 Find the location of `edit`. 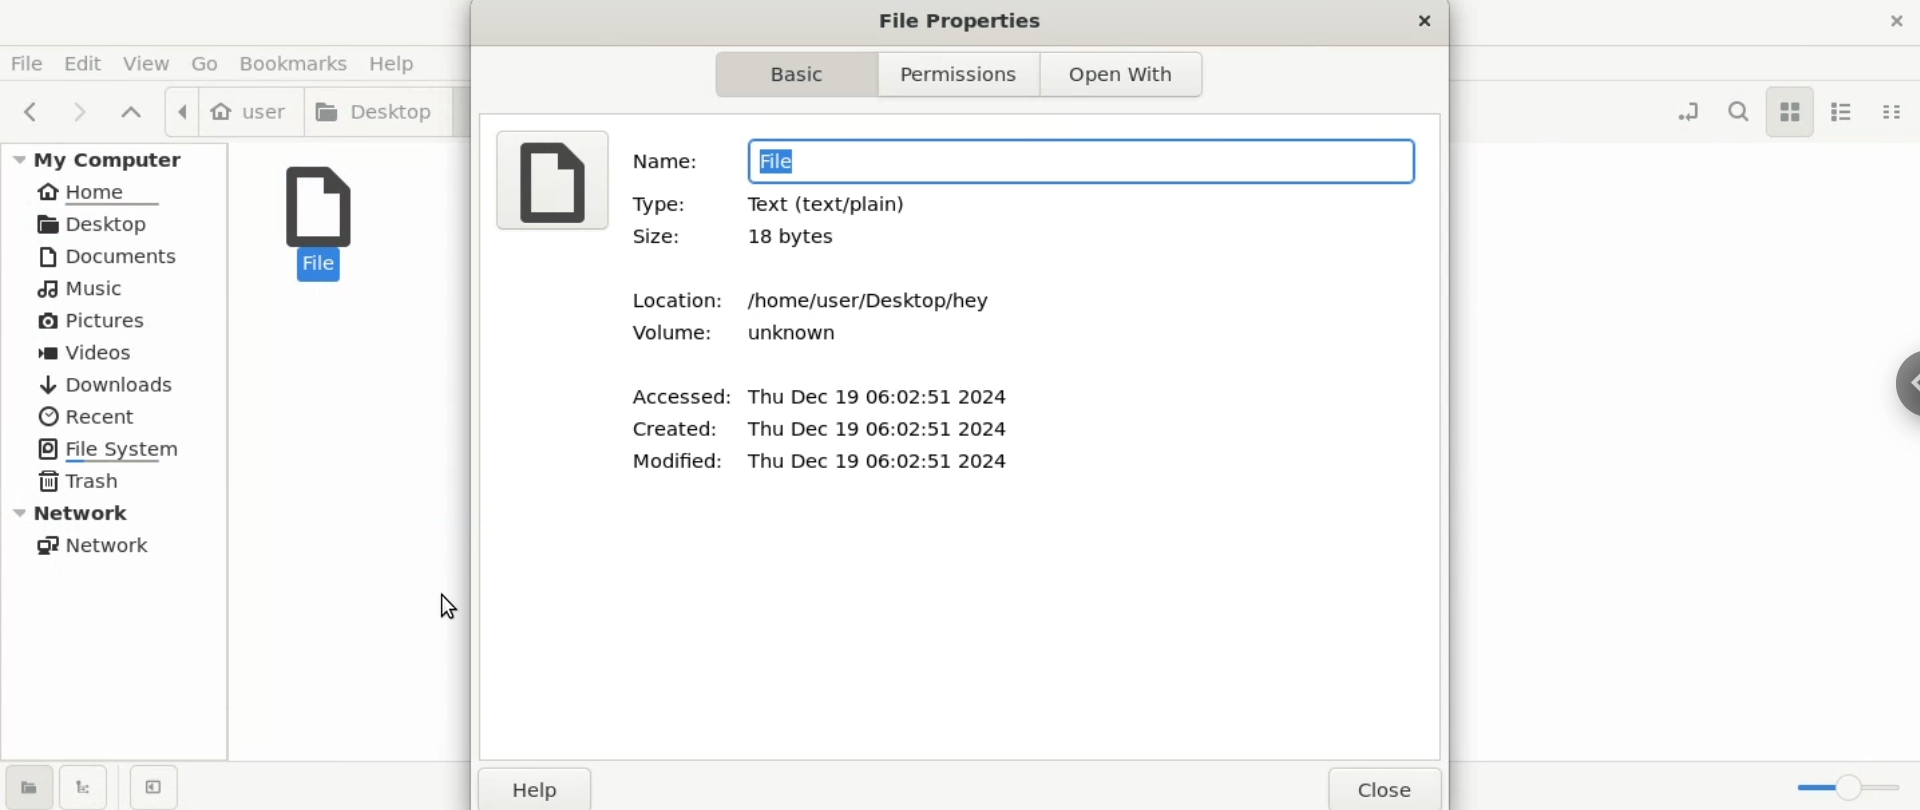

edit is located at coordinates (82, 62).